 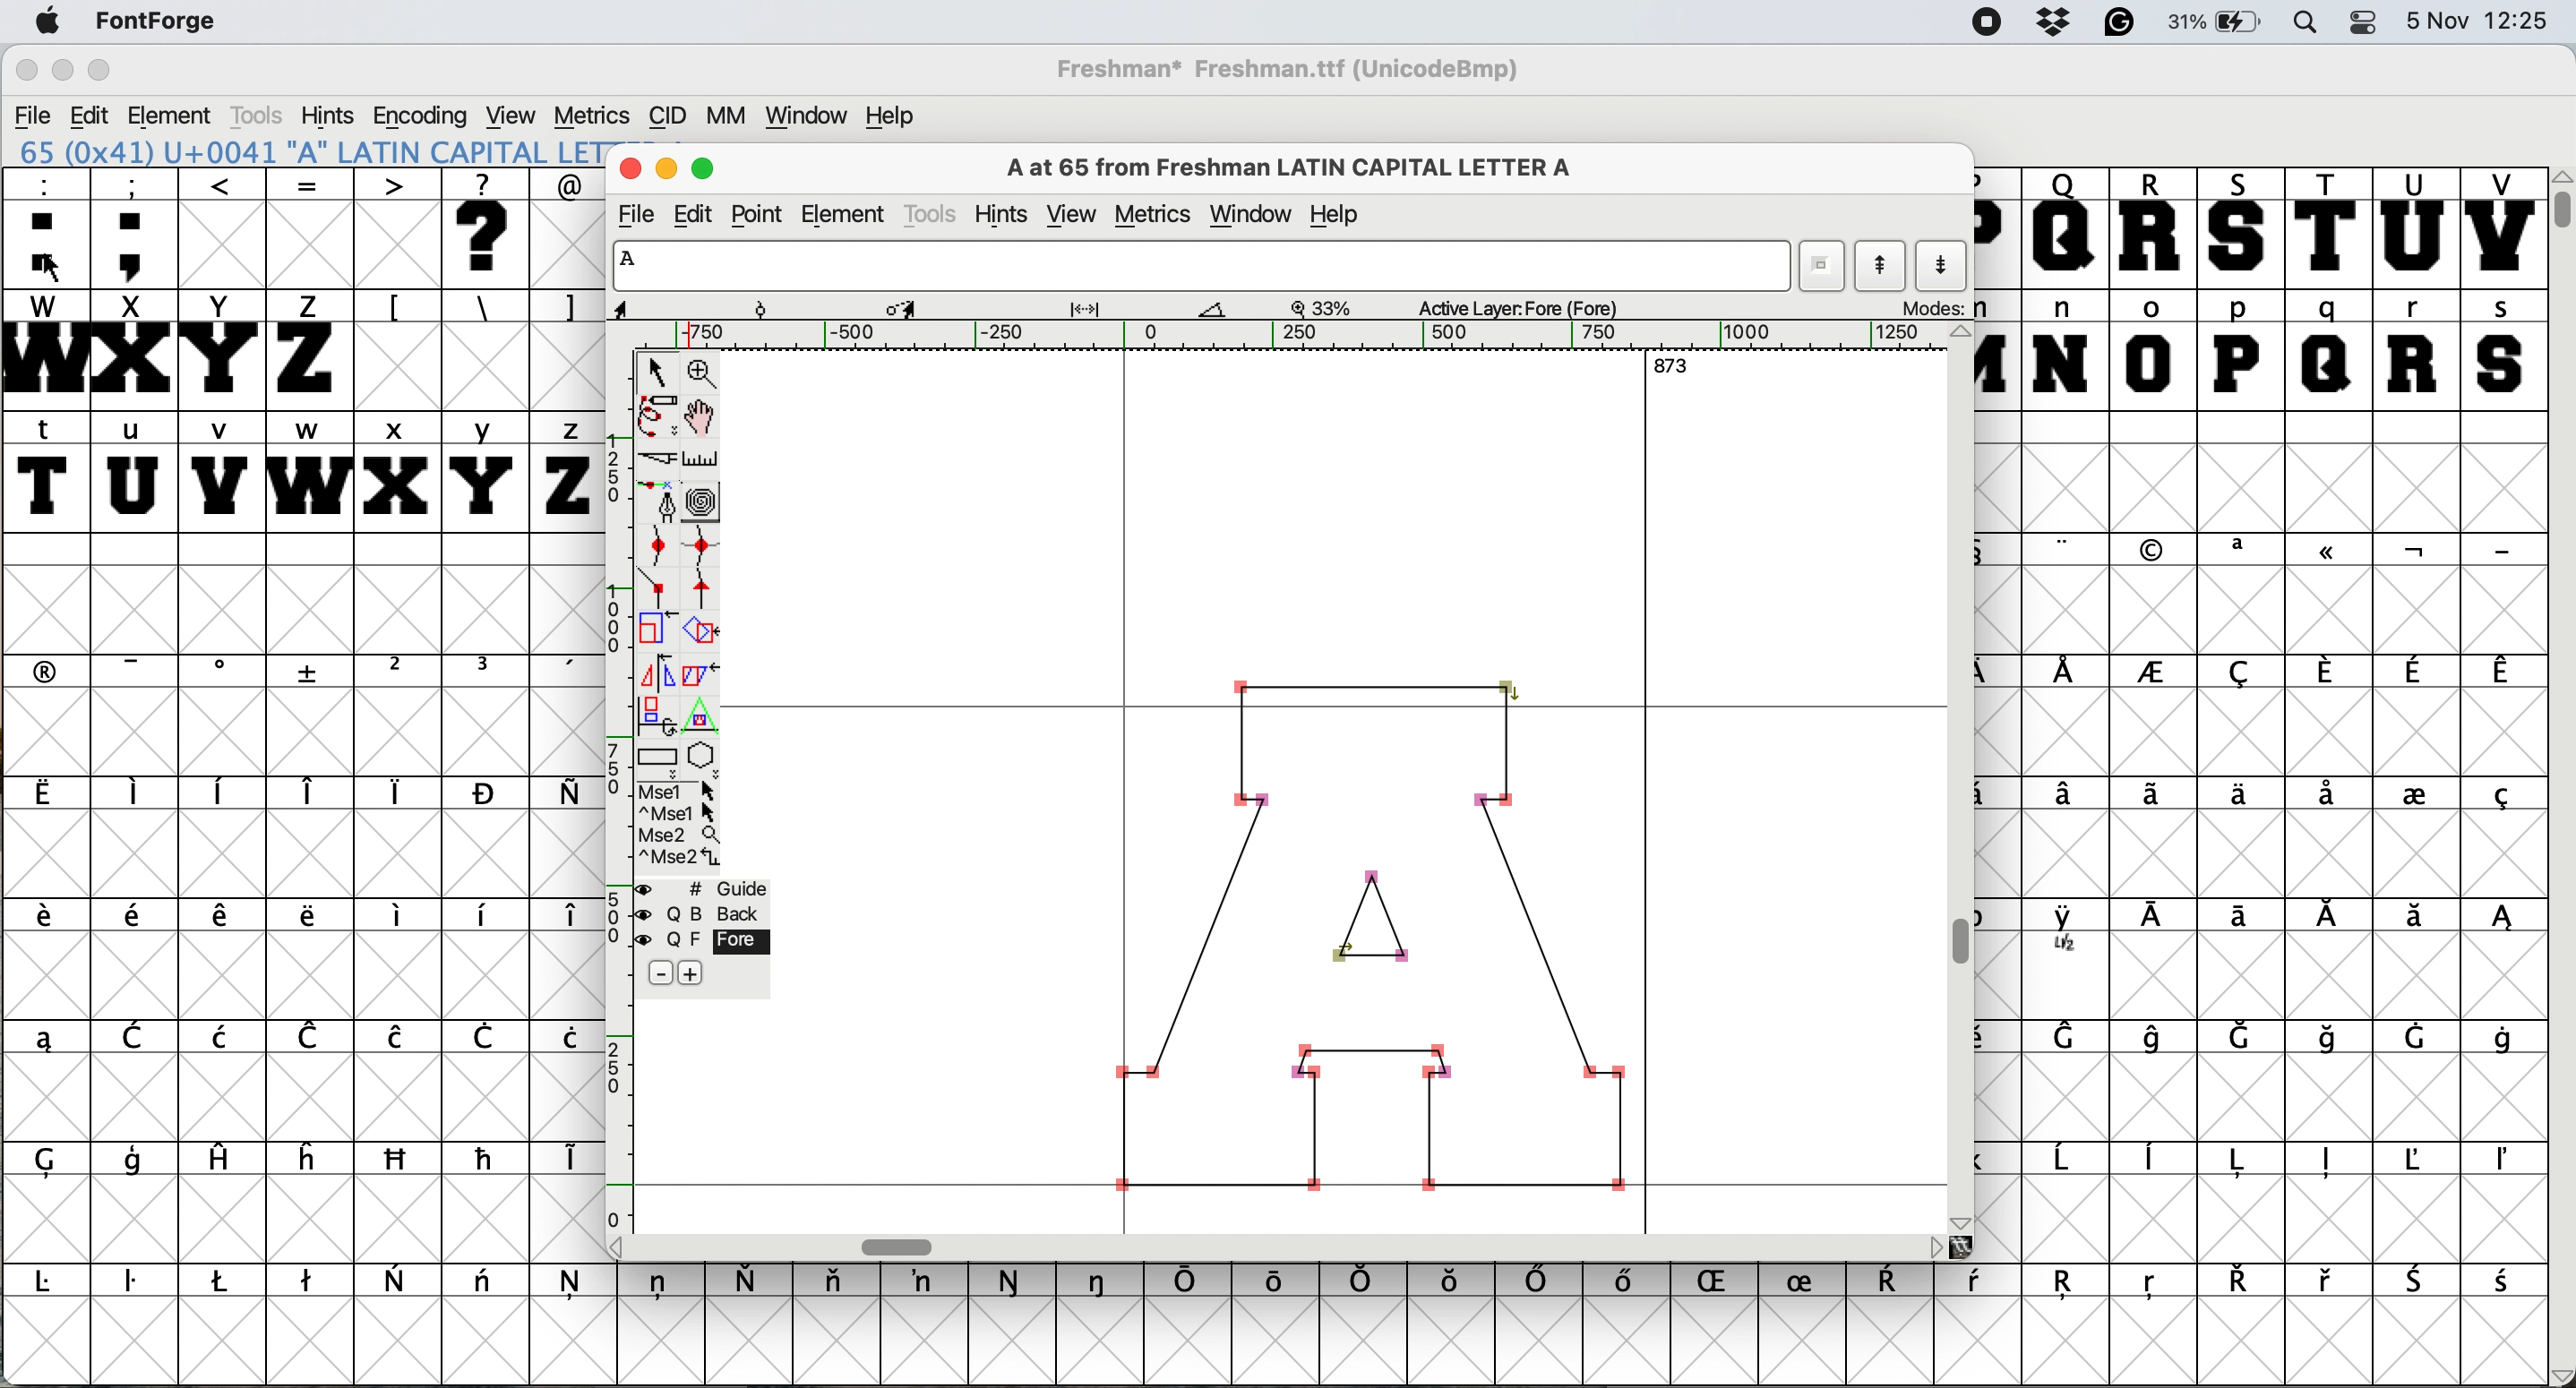 What do you see at coordinates (723, 114) in the screenshot?
I see `mm` at bounding box center [723, 114].